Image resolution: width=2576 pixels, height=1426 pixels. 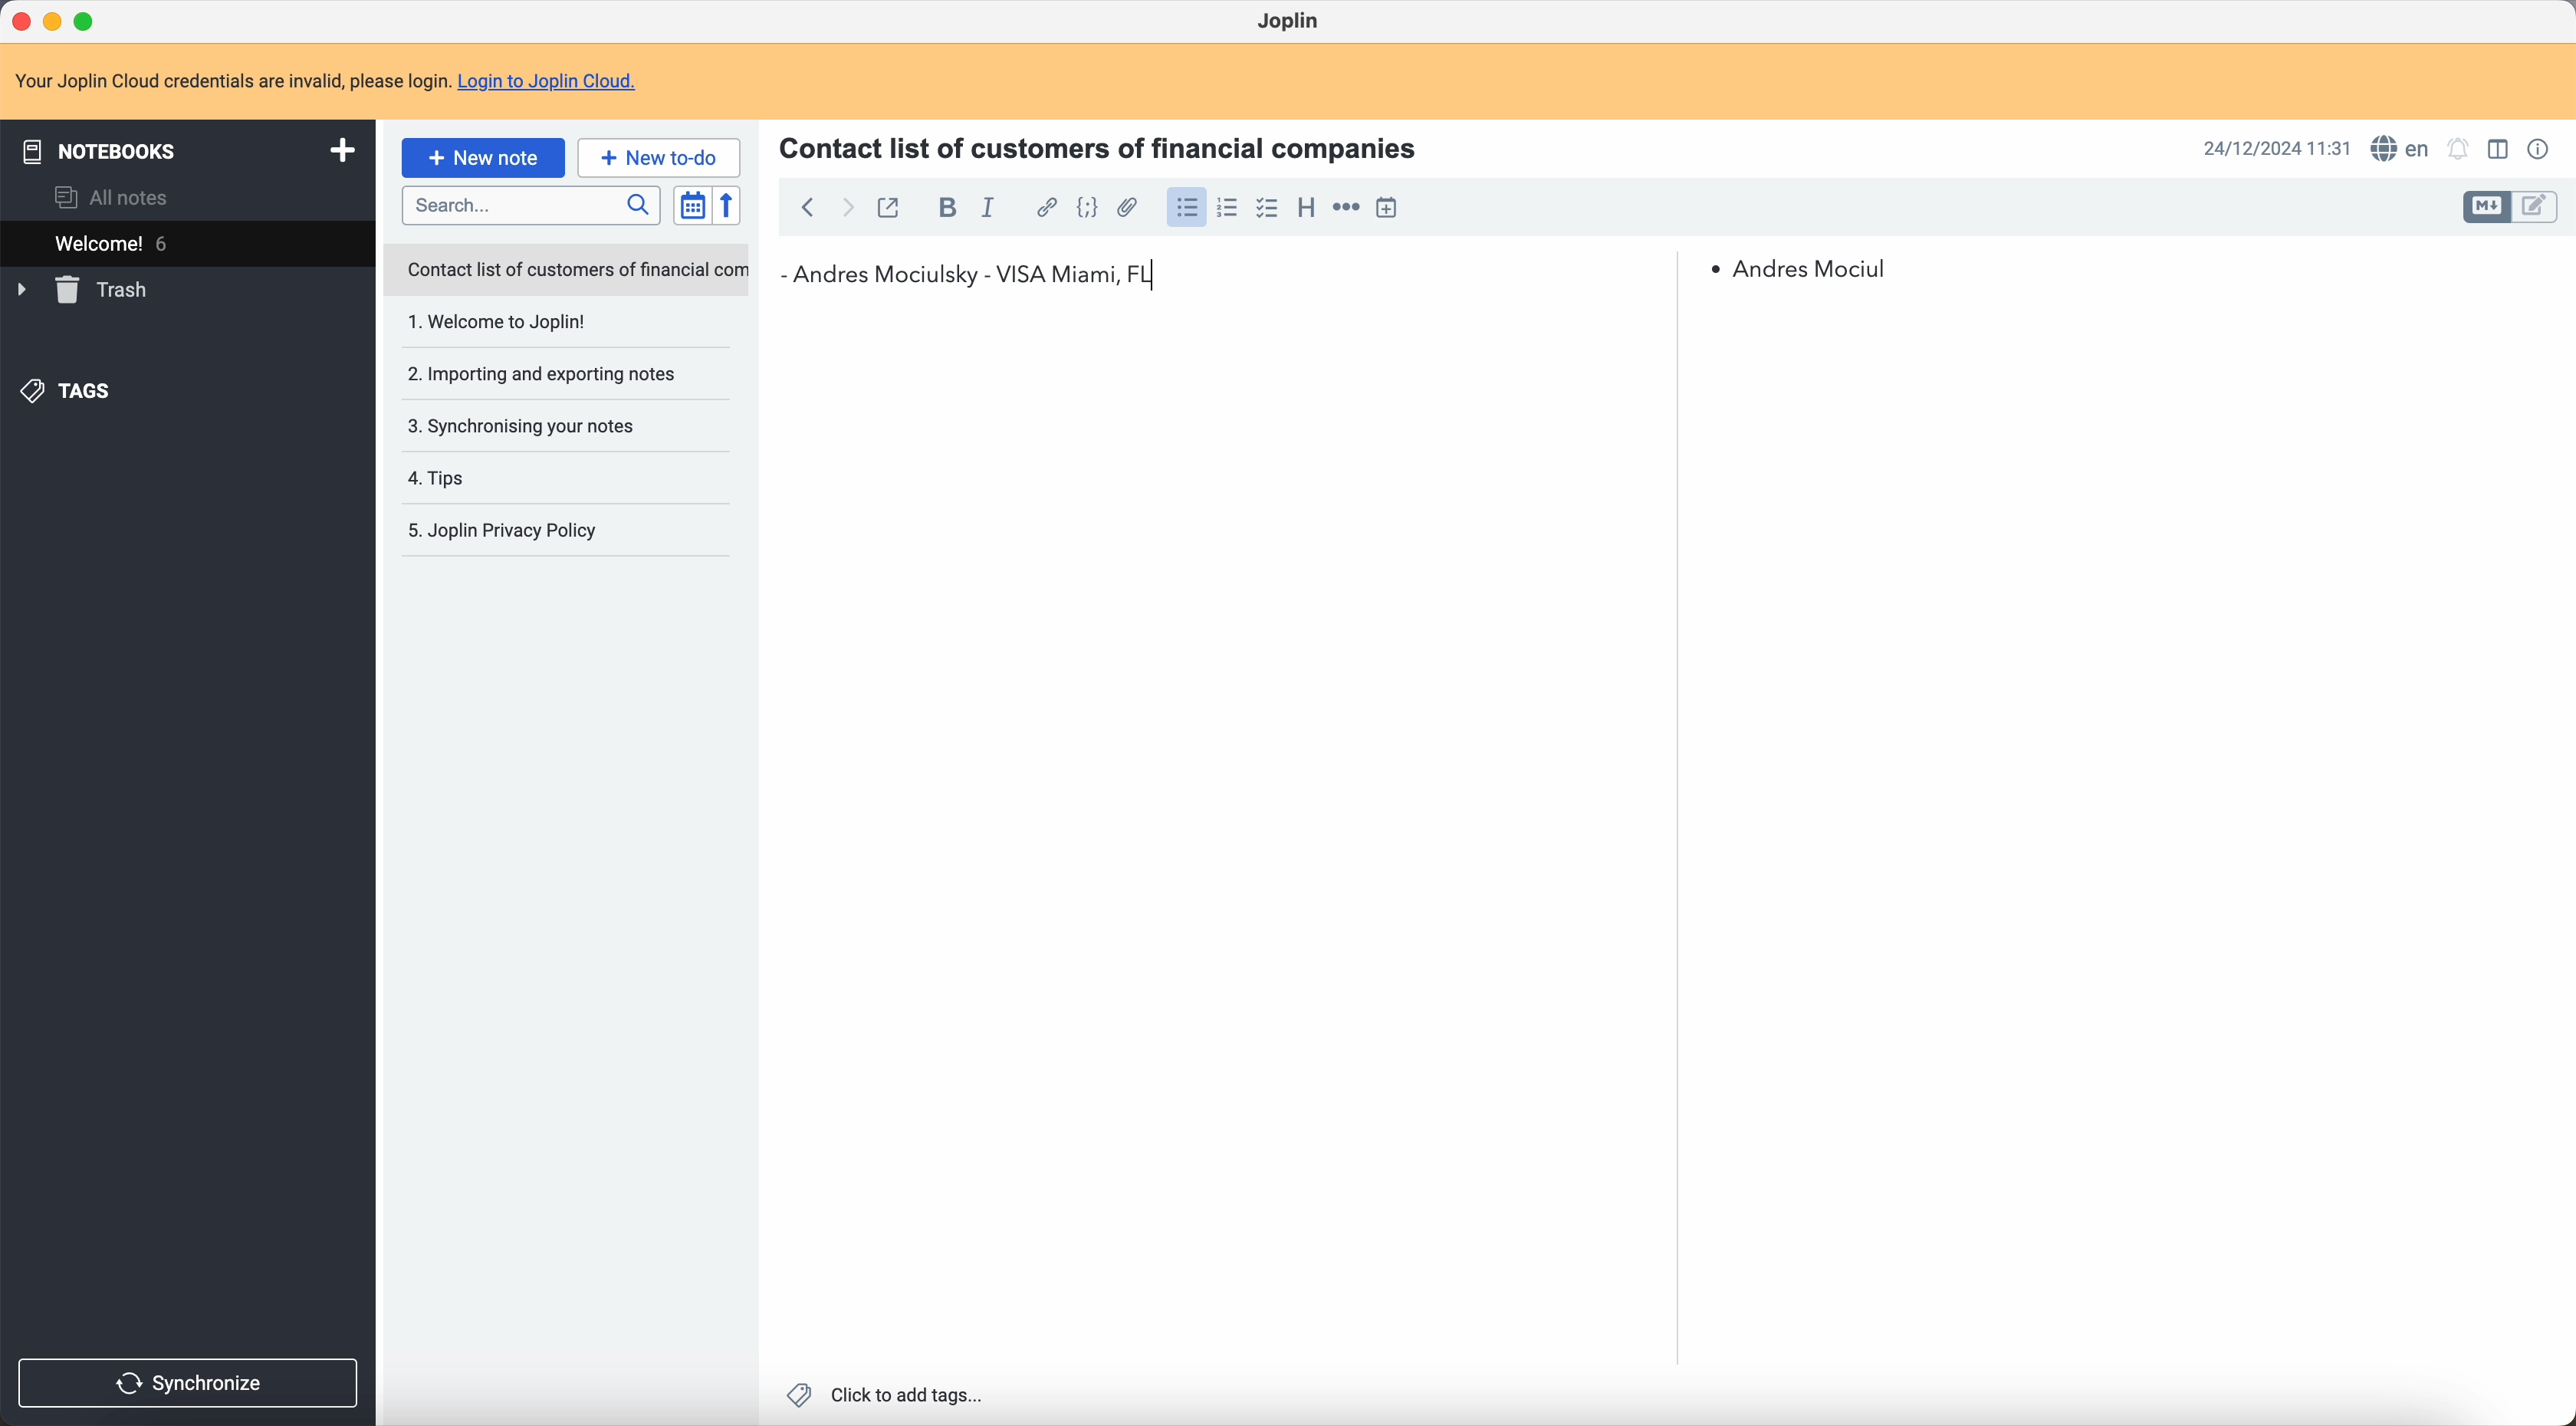 What do you see at coordinates (849, 209) in the screenshot?
I see `foward` at bounding box center [849, 209].